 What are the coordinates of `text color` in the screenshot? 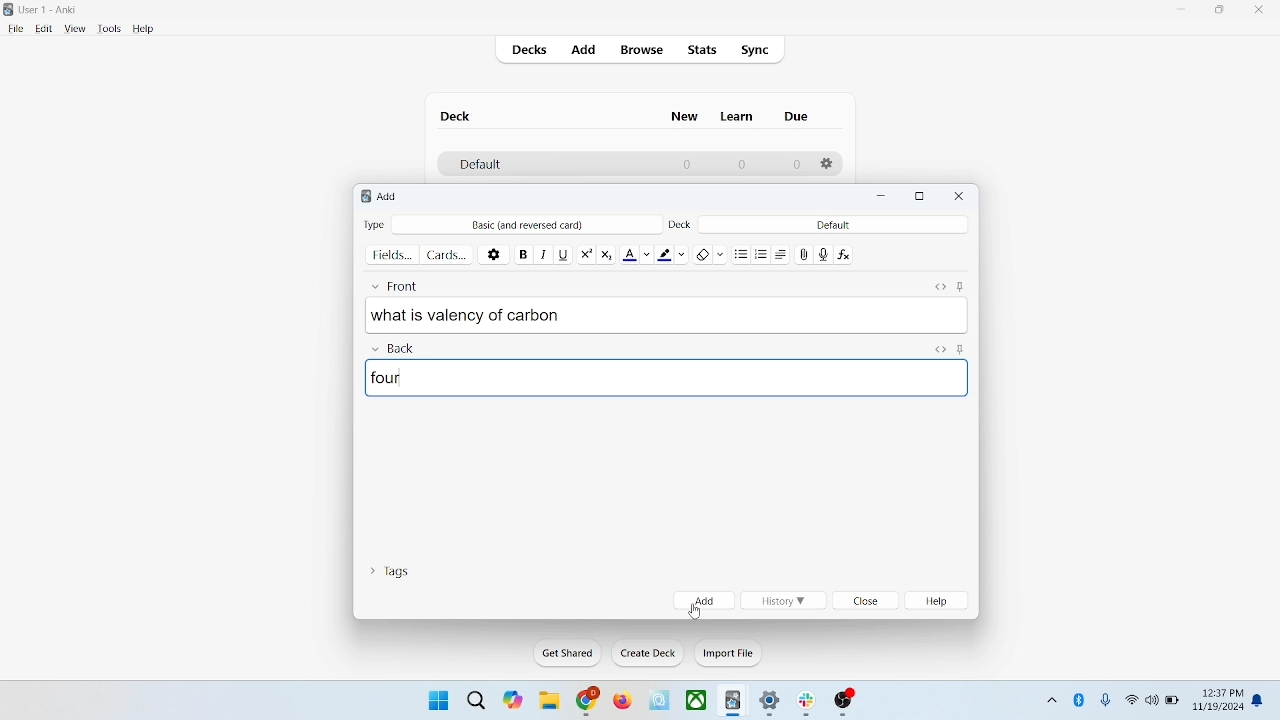 It's located at (640, 253).